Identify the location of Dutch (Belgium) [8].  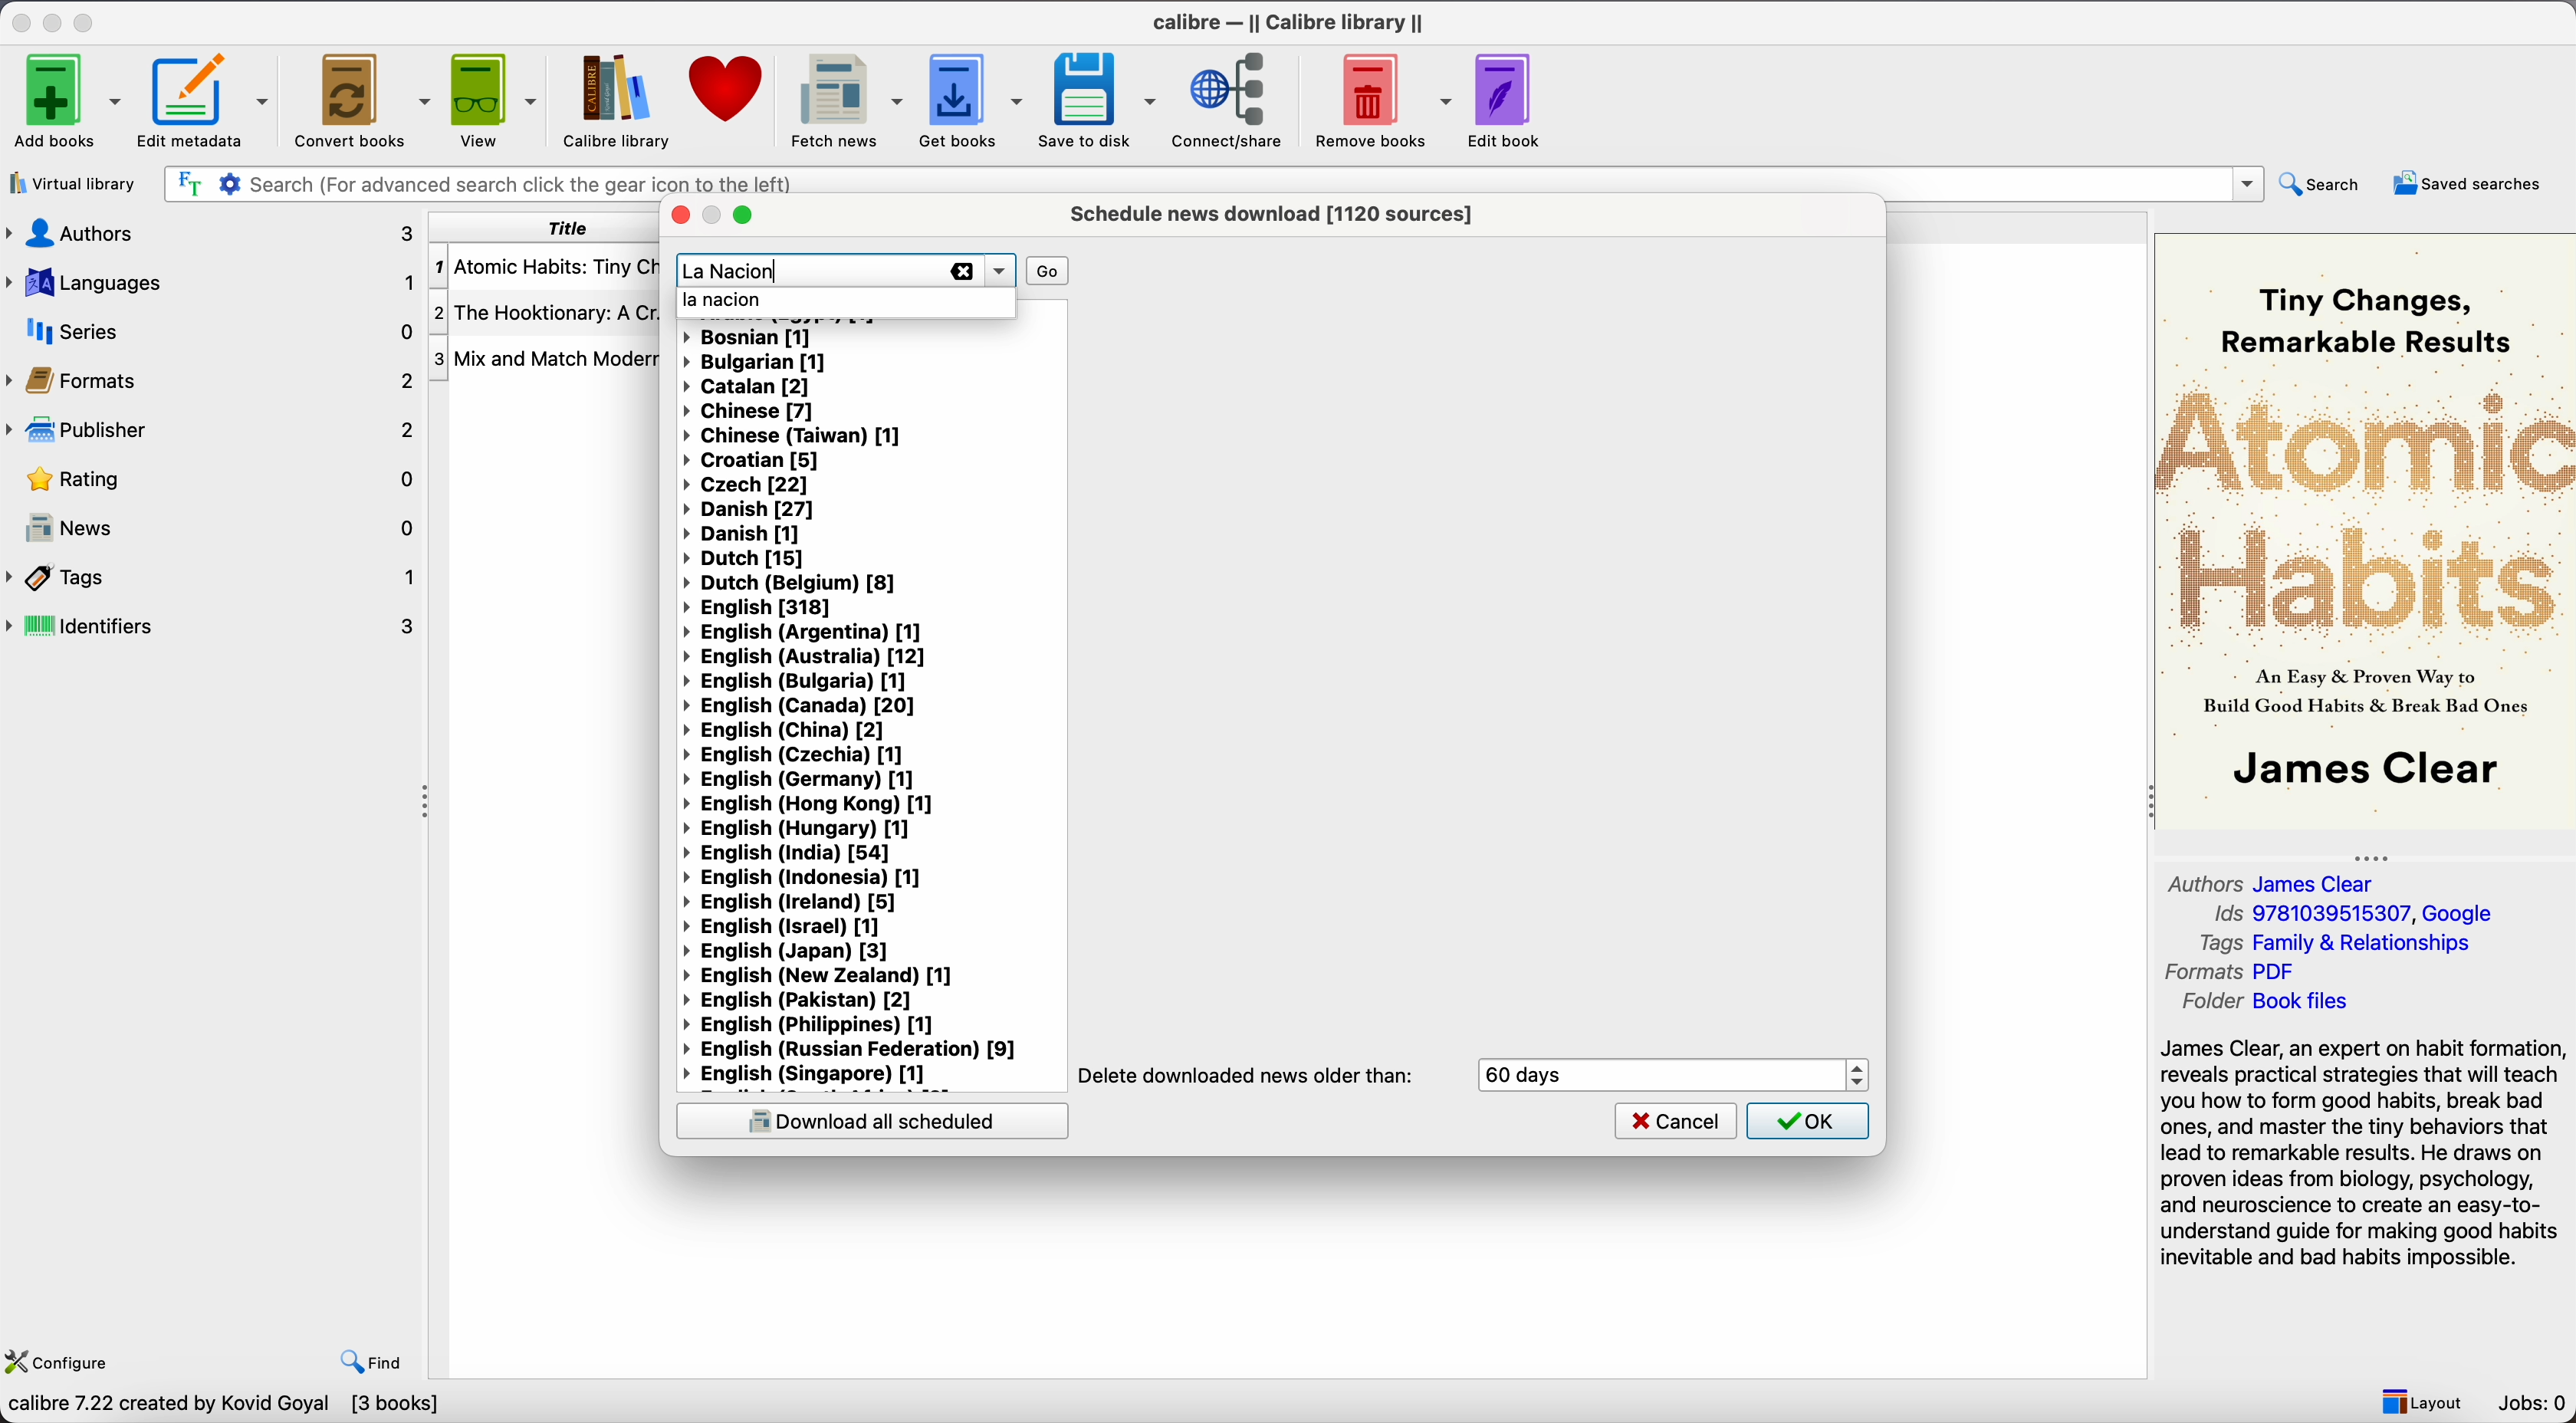
(795, 584).